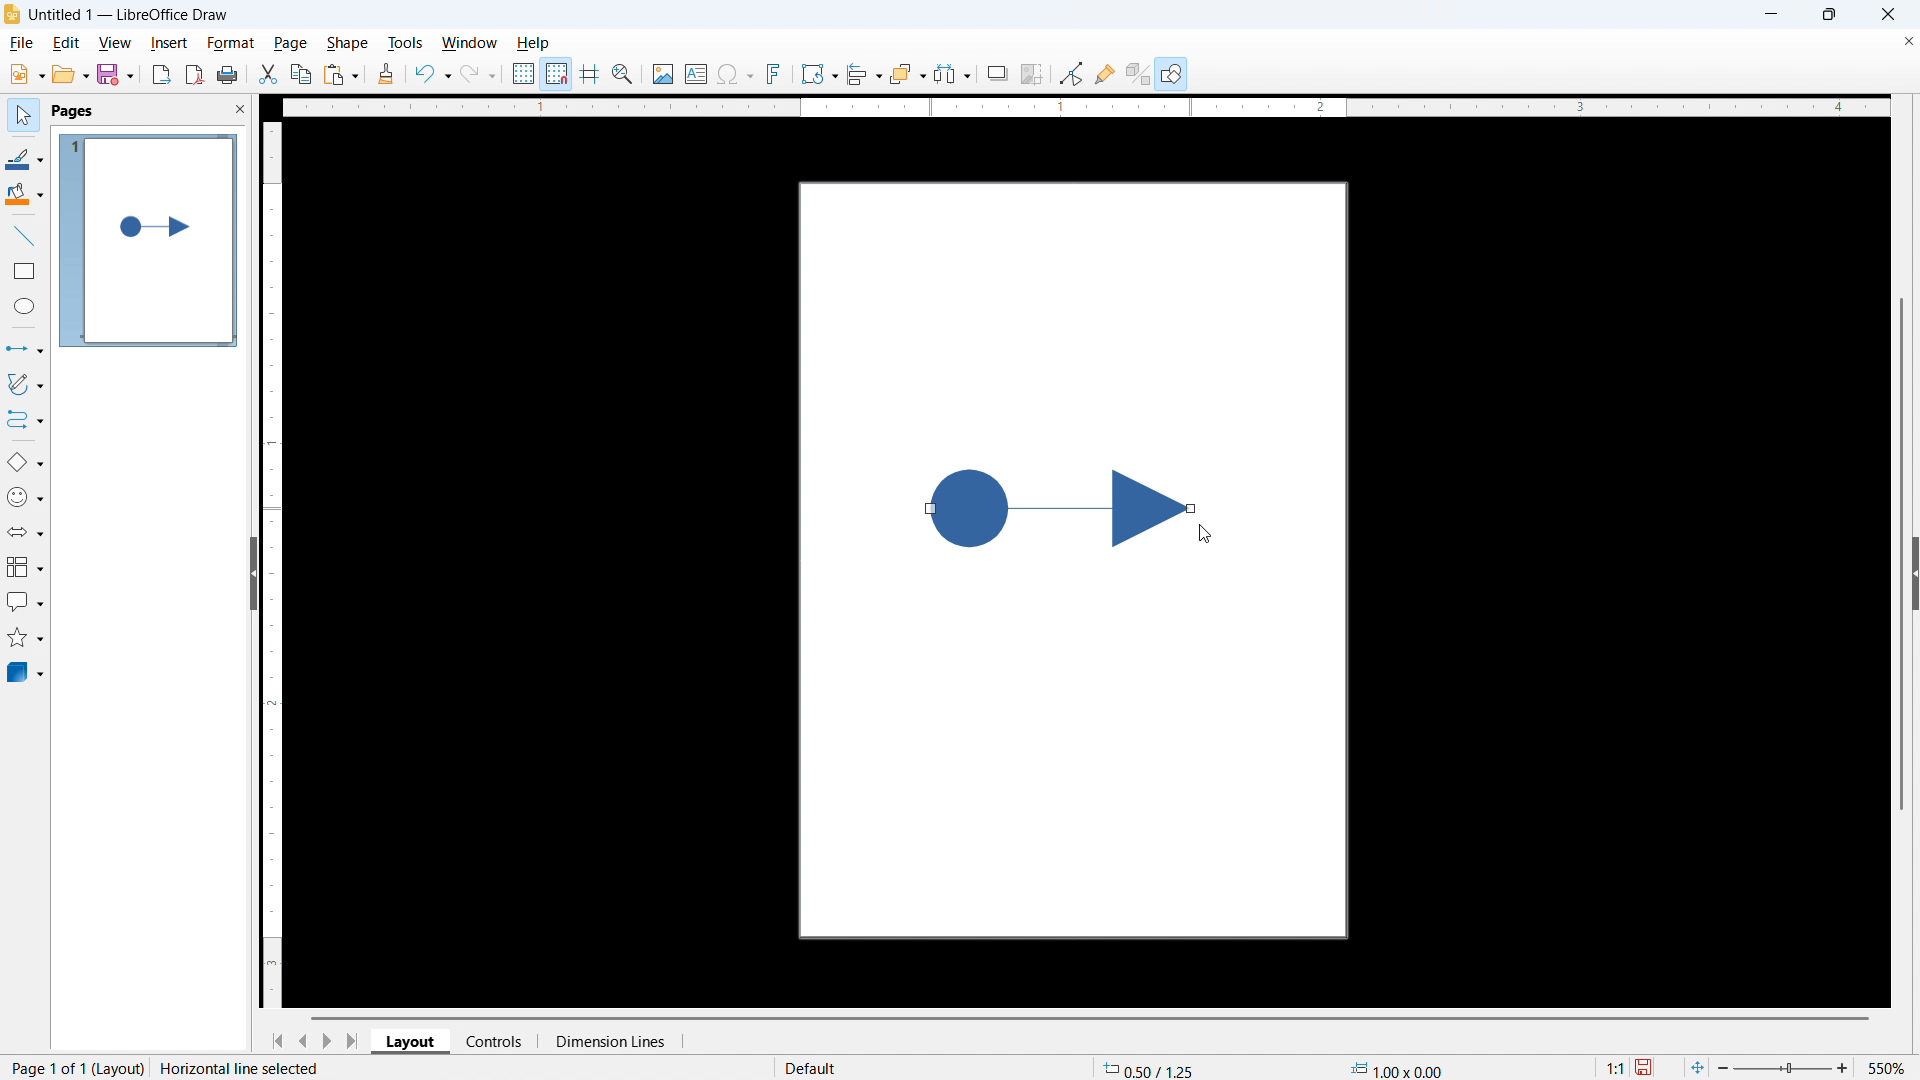 The height and width of the screenshot is (1080, 1920). What do you see at coordinates (664, 74) in the screenshot?
I see `Insert image ` at bounding box center [664, 74].